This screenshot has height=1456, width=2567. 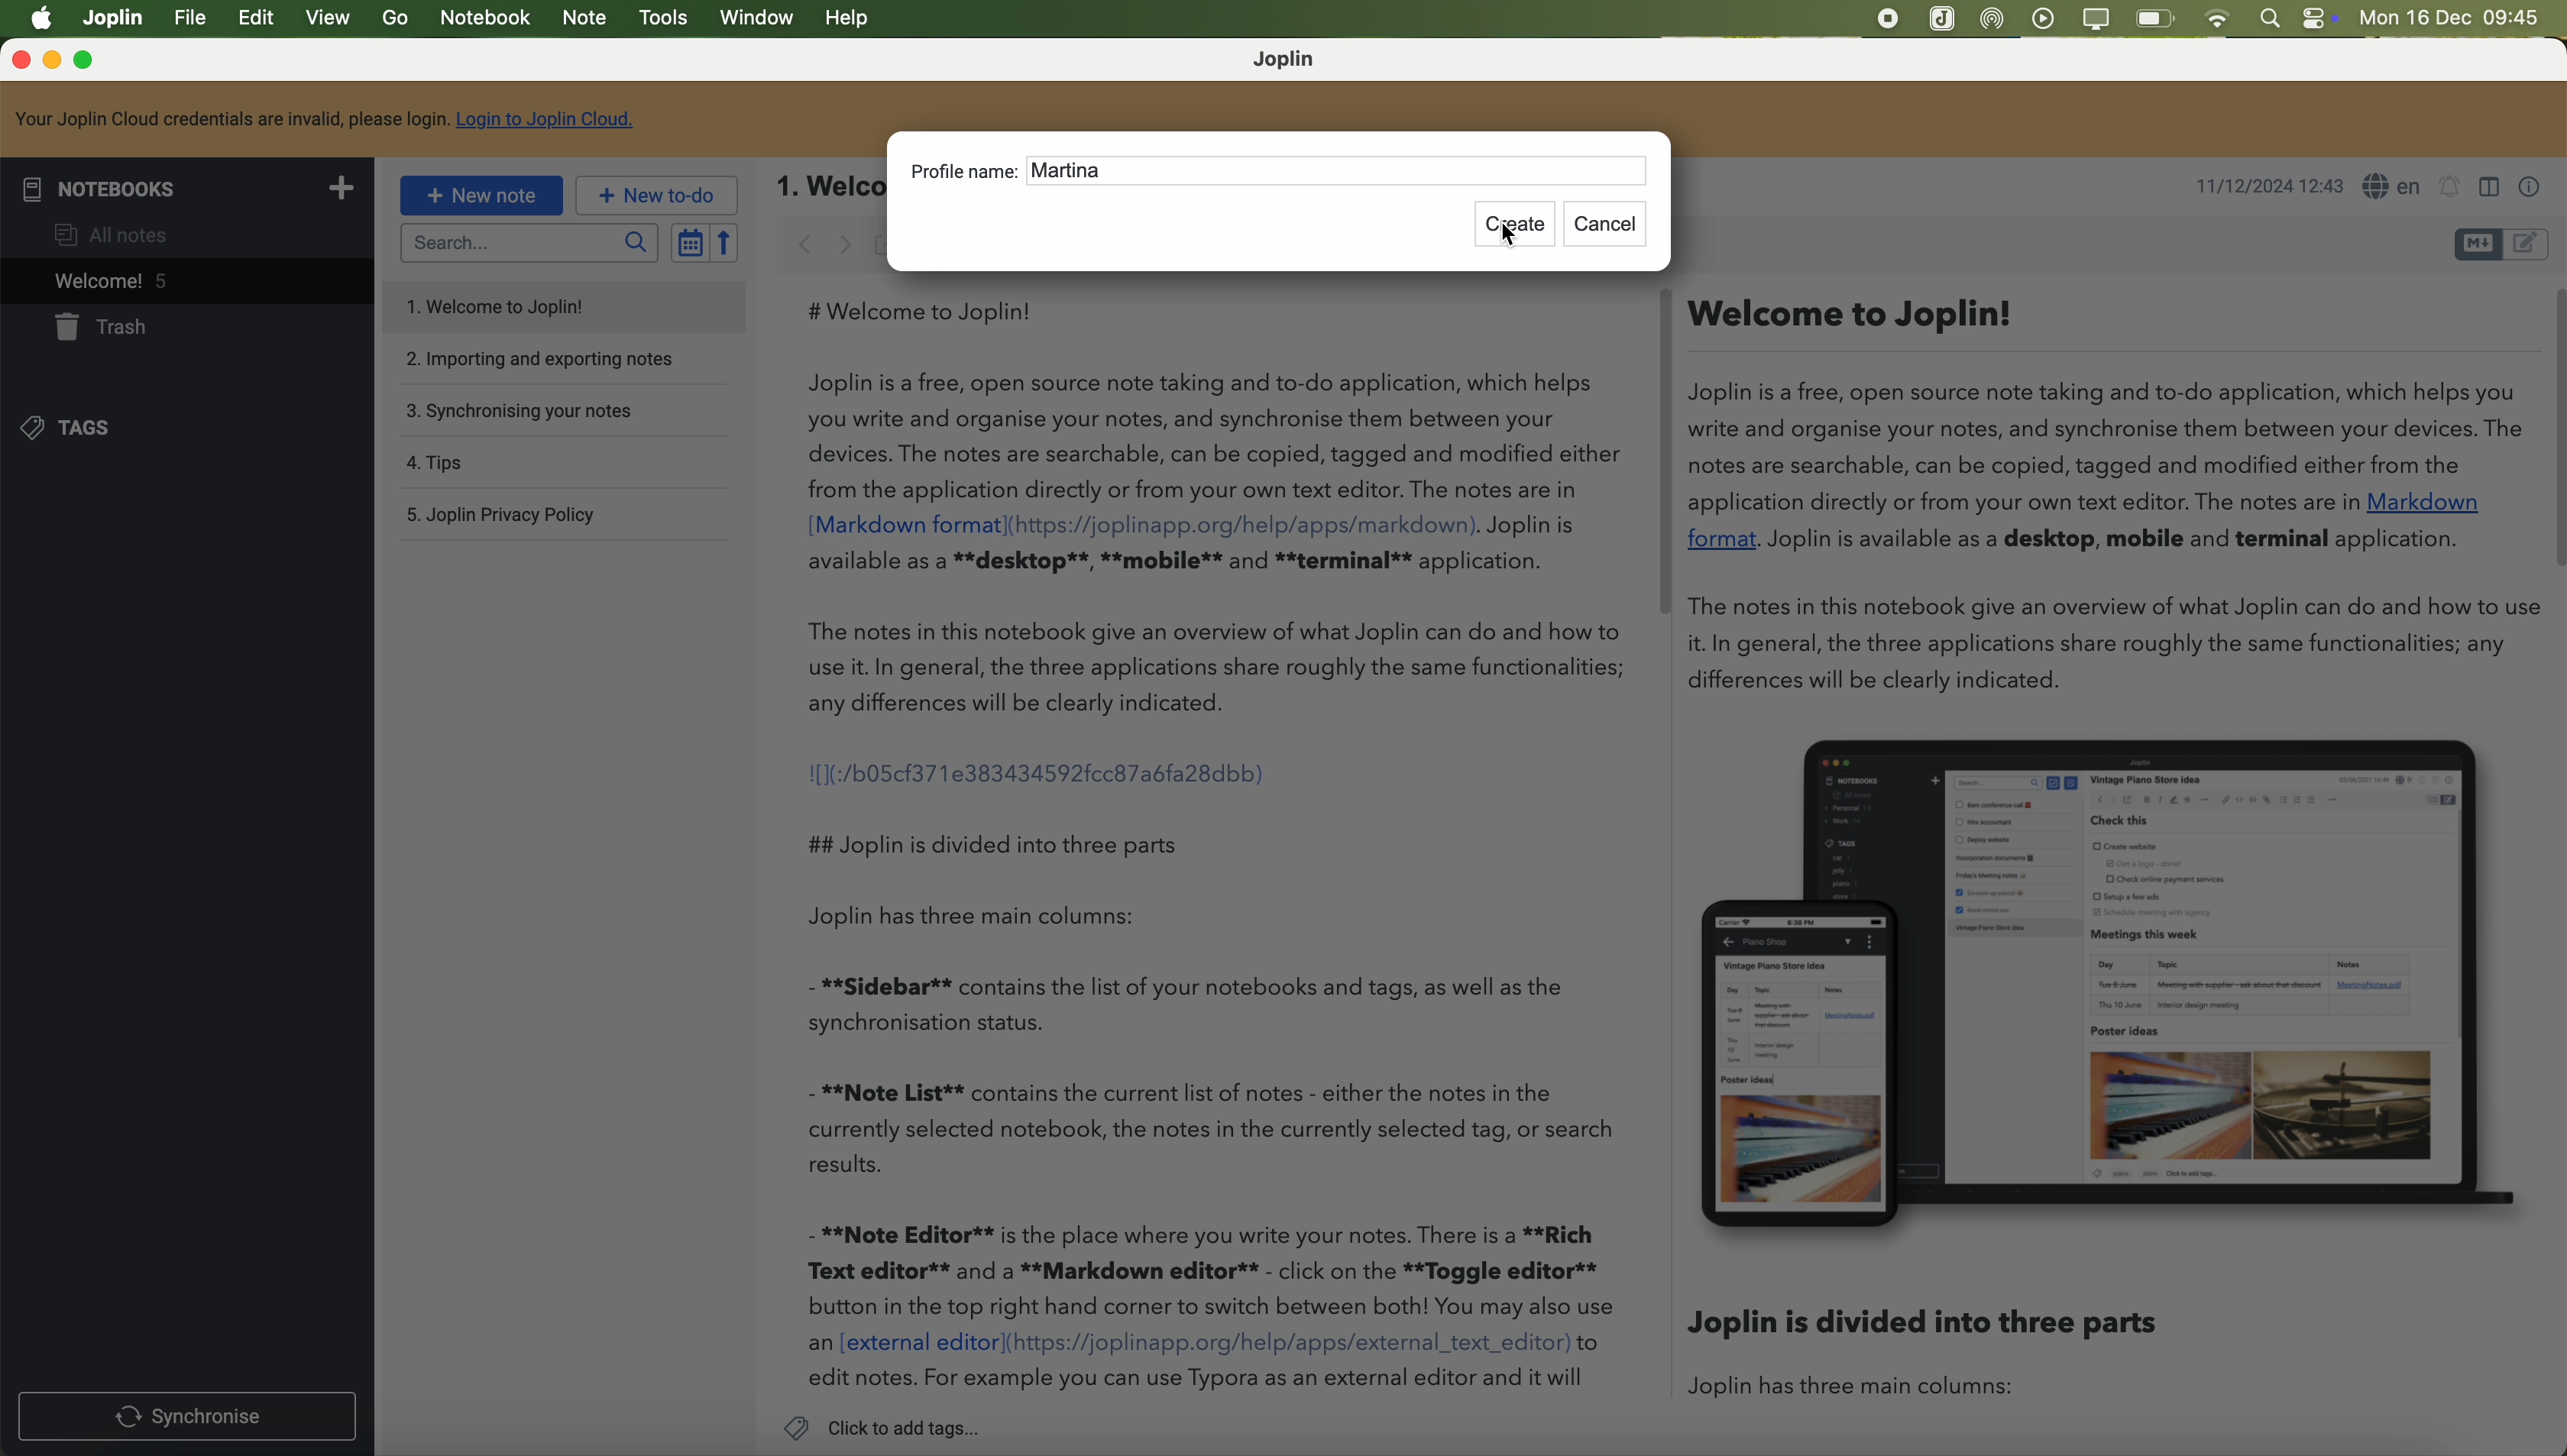 I want to click on click on create button, so click(x=1518, y=225).